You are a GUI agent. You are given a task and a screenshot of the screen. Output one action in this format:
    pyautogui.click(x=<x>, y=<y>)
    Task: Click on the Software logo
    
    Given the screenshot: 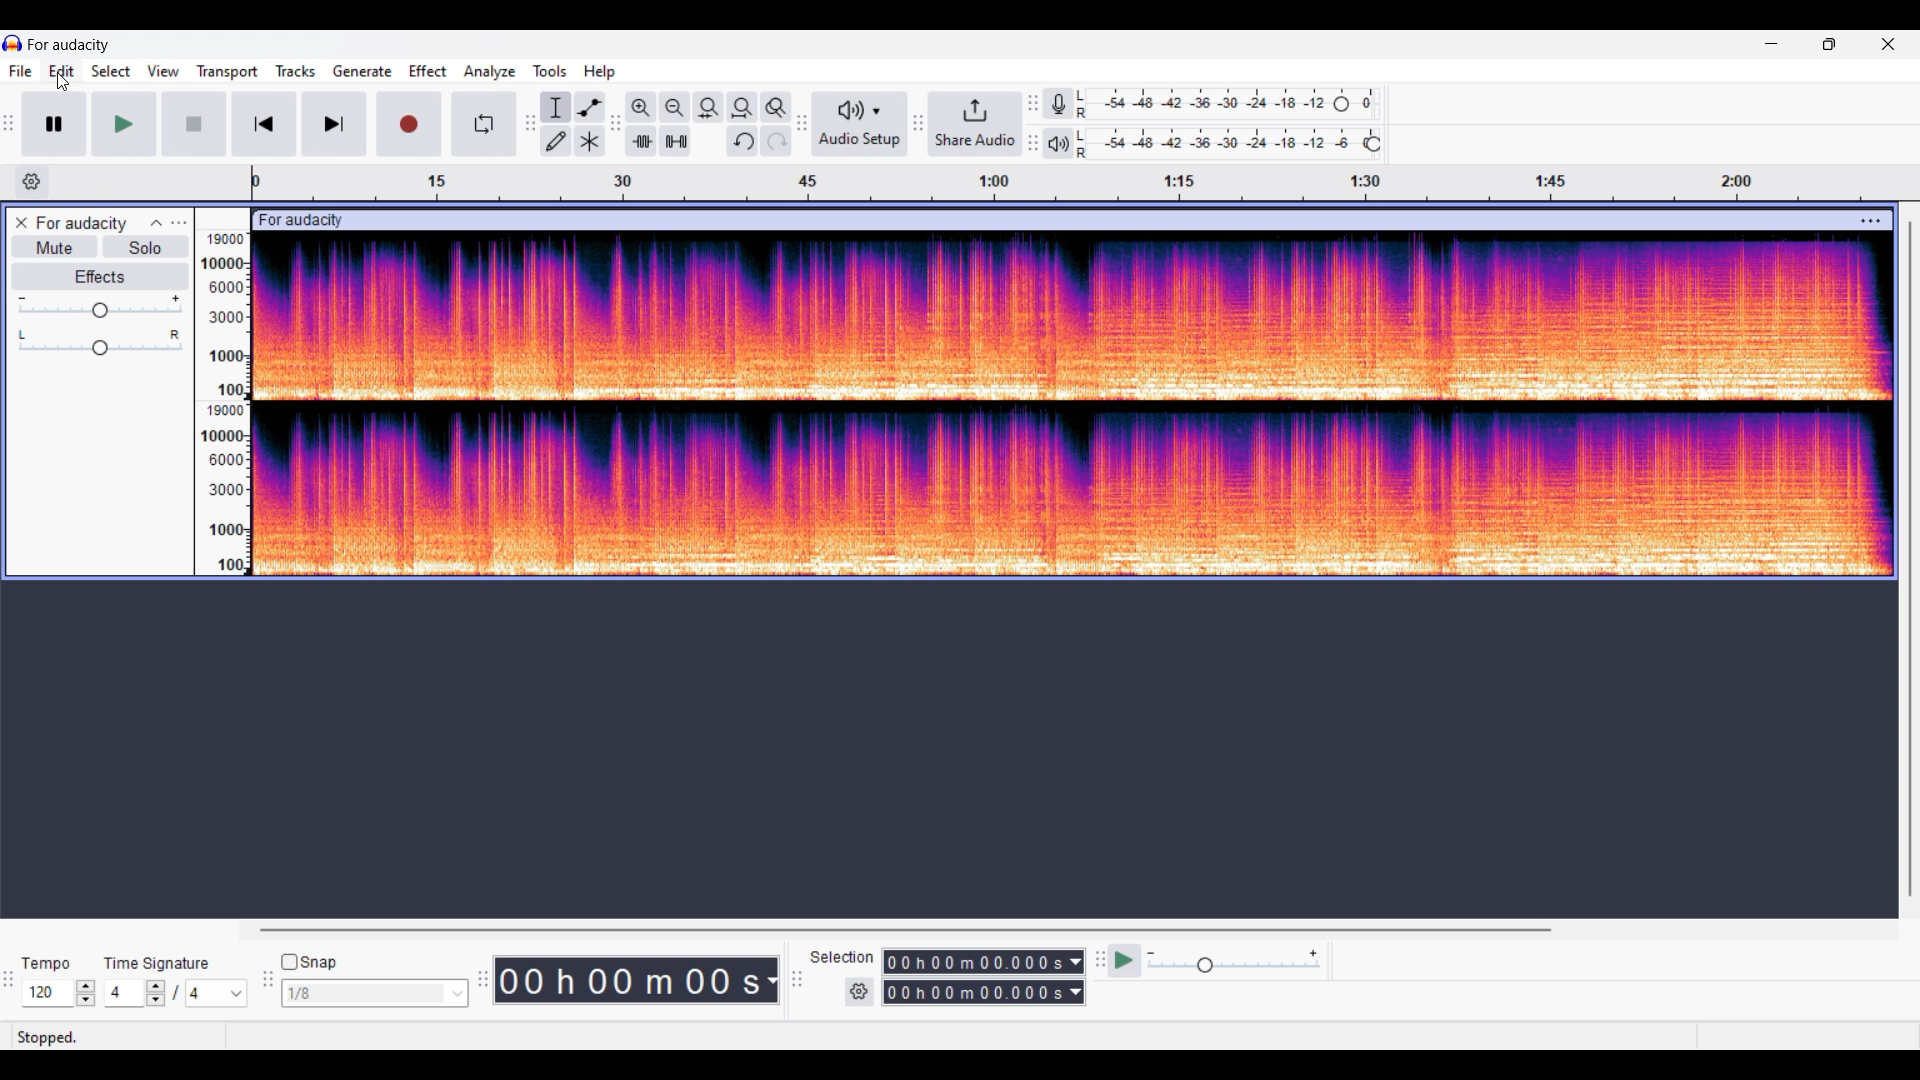 What is the action you would take?
    pyautogui.click(x=13, y=43)
    